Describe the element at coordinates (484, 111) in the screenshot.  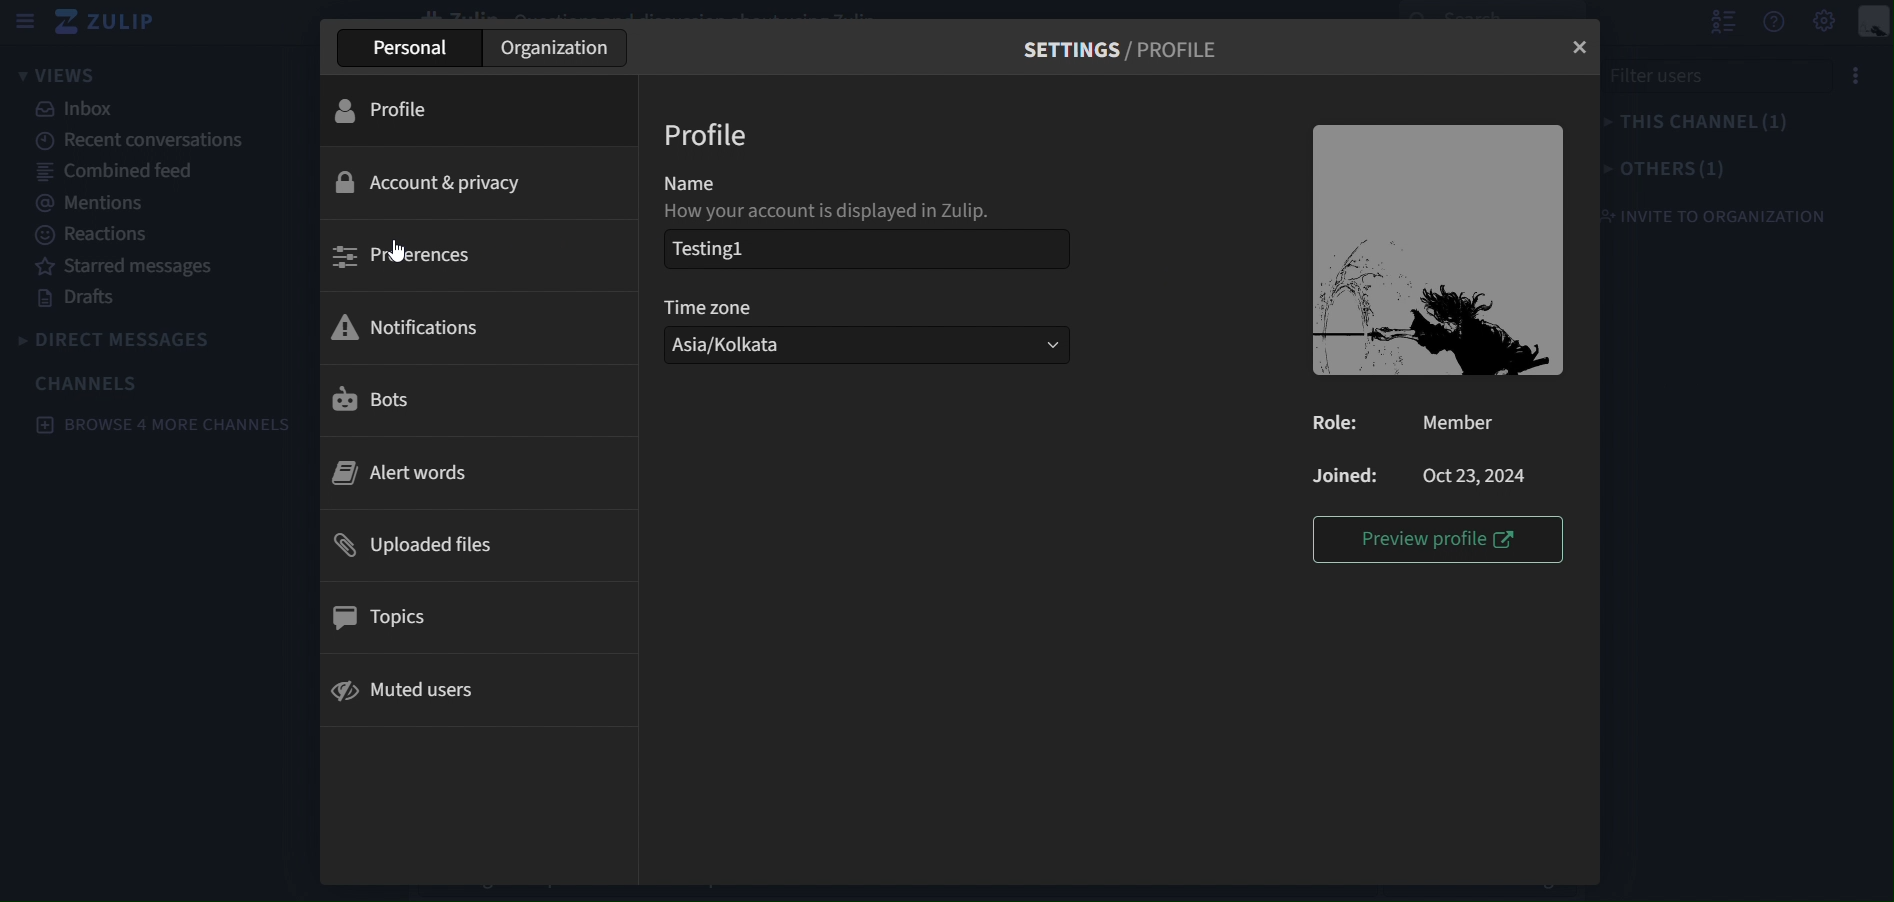
I see `profile` at that location.